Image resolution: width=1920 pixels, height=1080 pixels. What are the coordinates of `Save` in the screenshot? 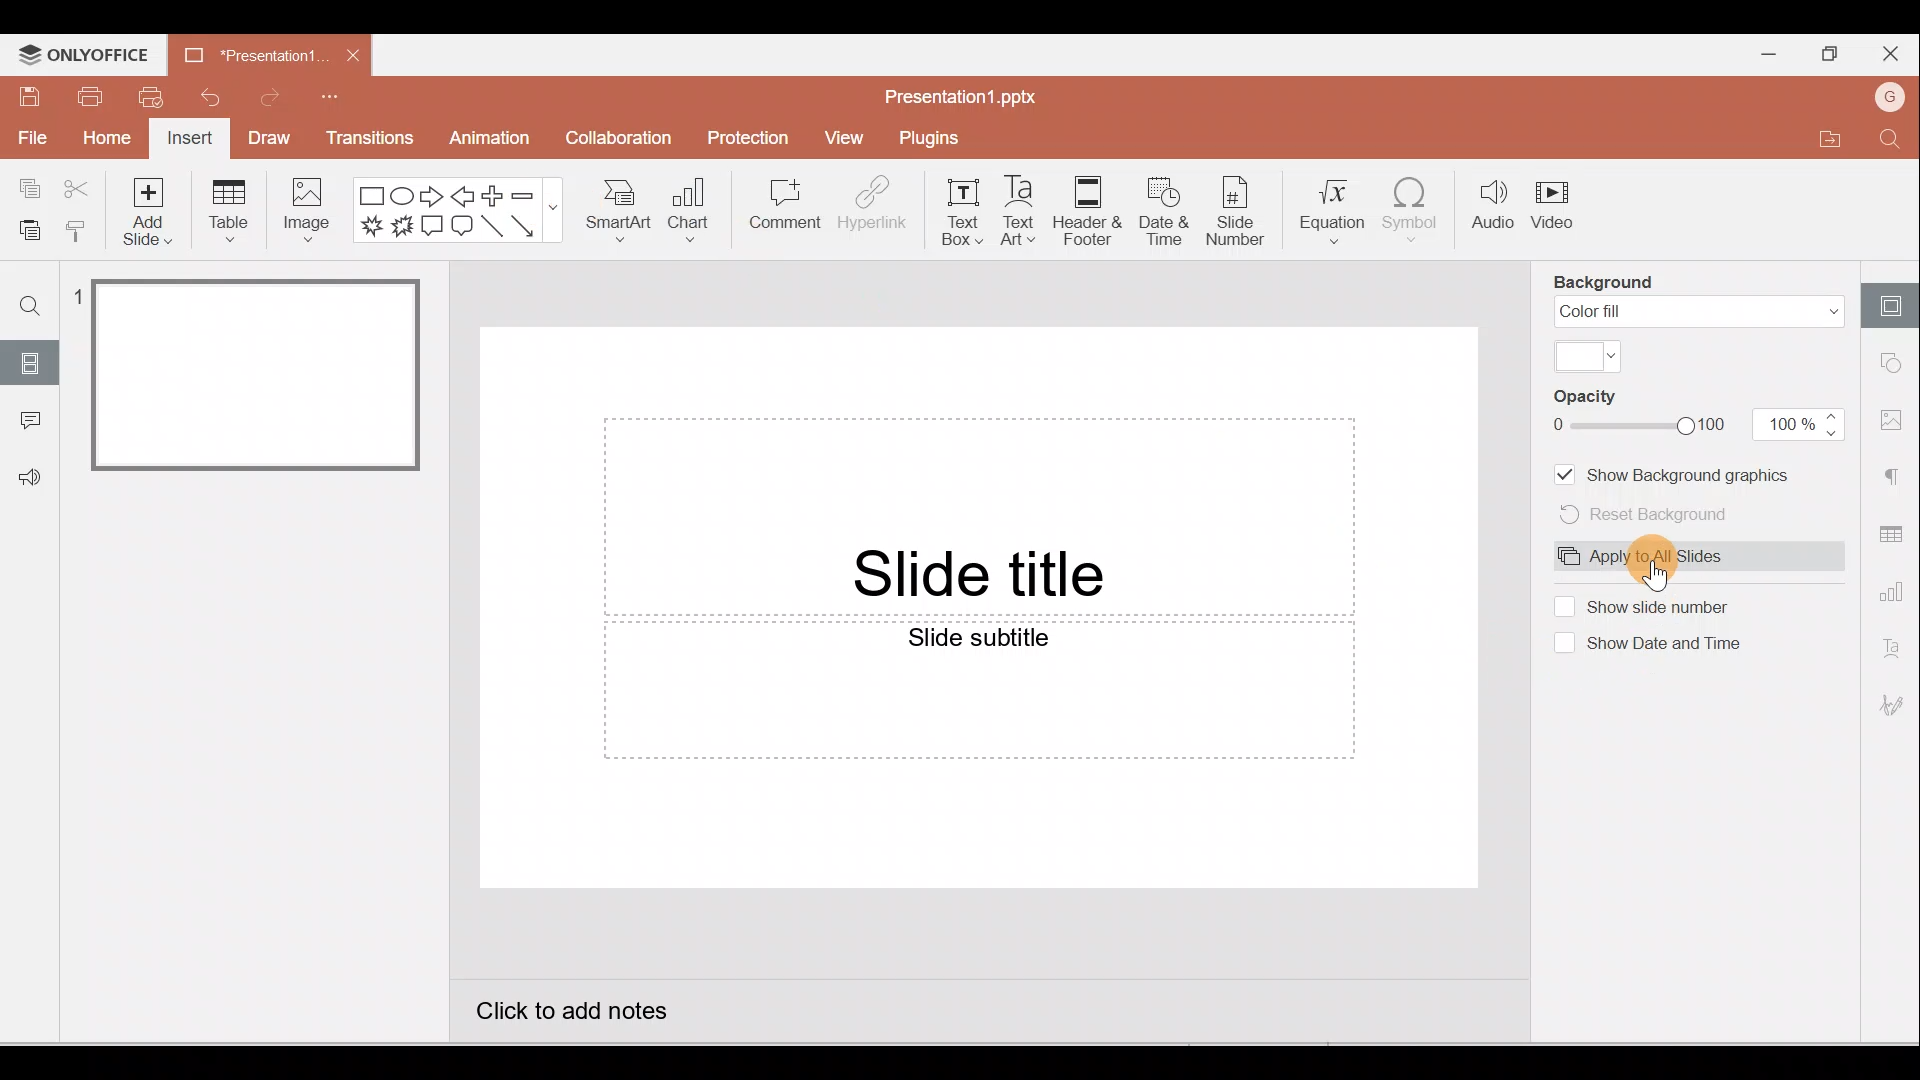 It's located at (25, 95).